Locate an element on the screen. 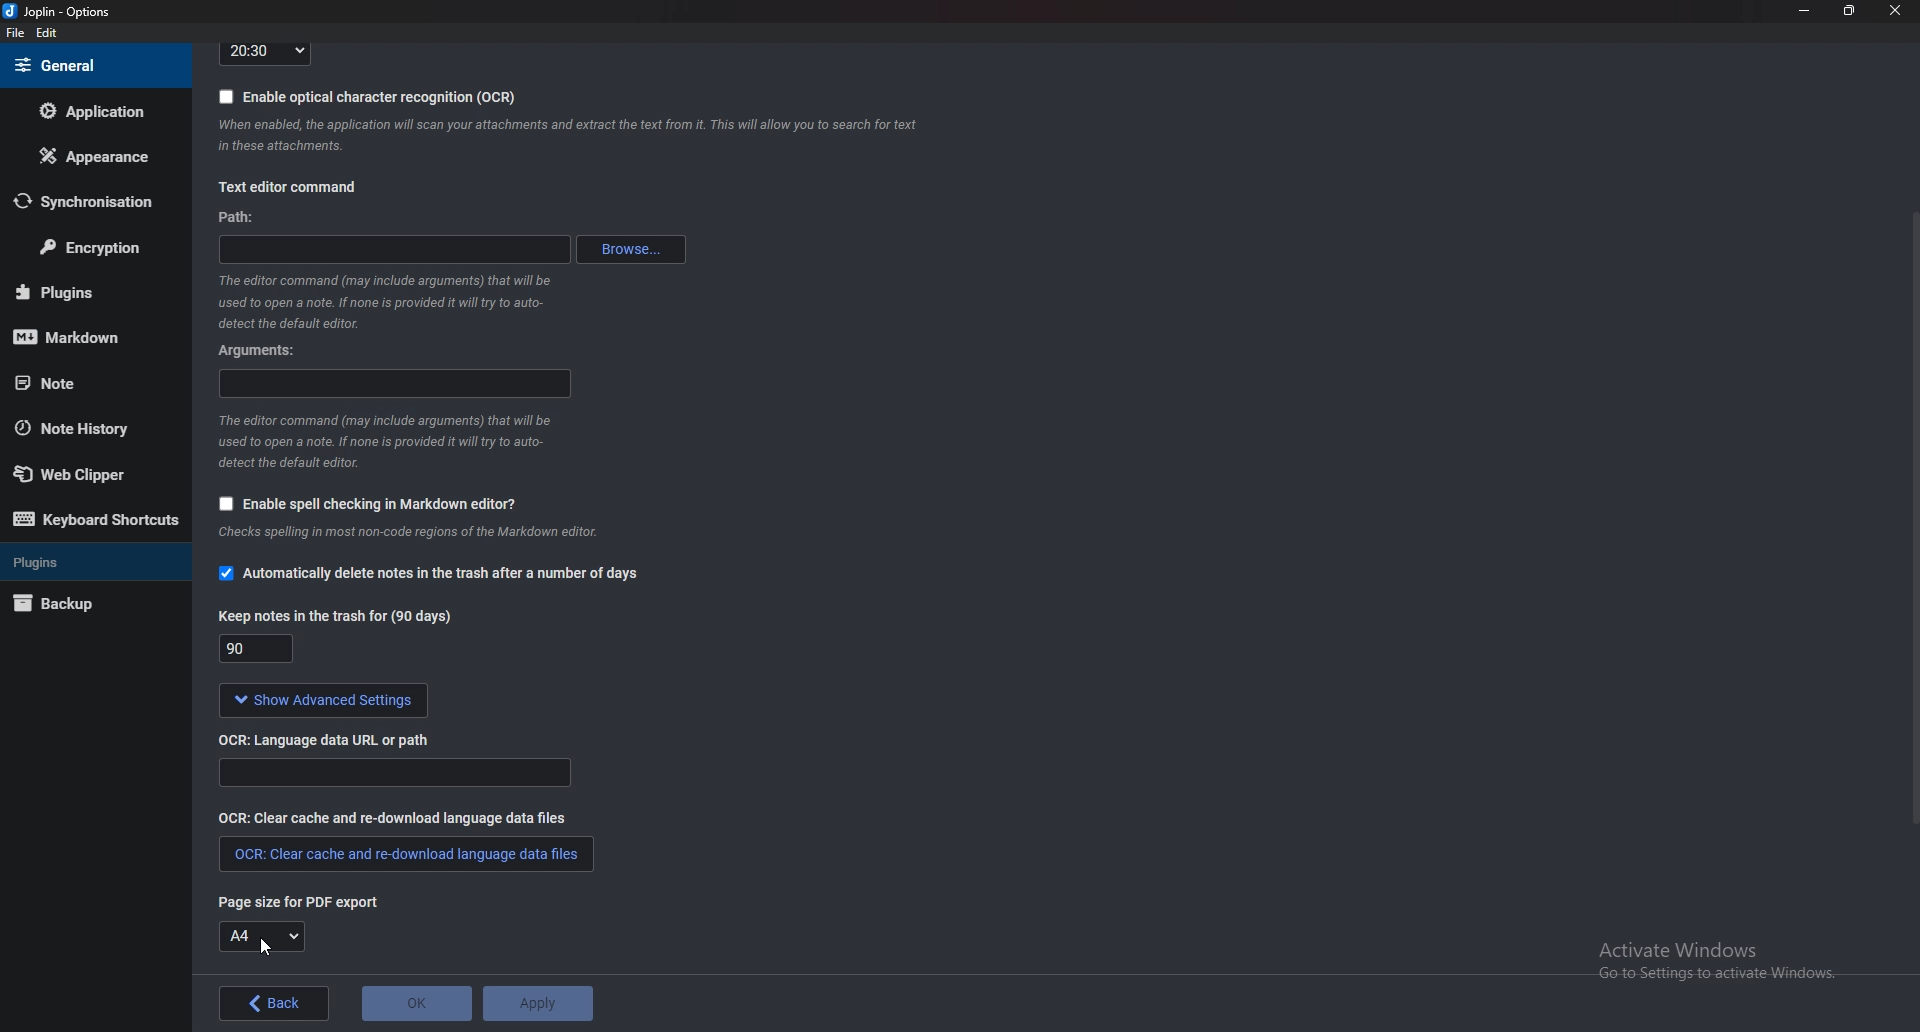 The image size is (1920, 1032). ok is located at coordinates (417, 1004).